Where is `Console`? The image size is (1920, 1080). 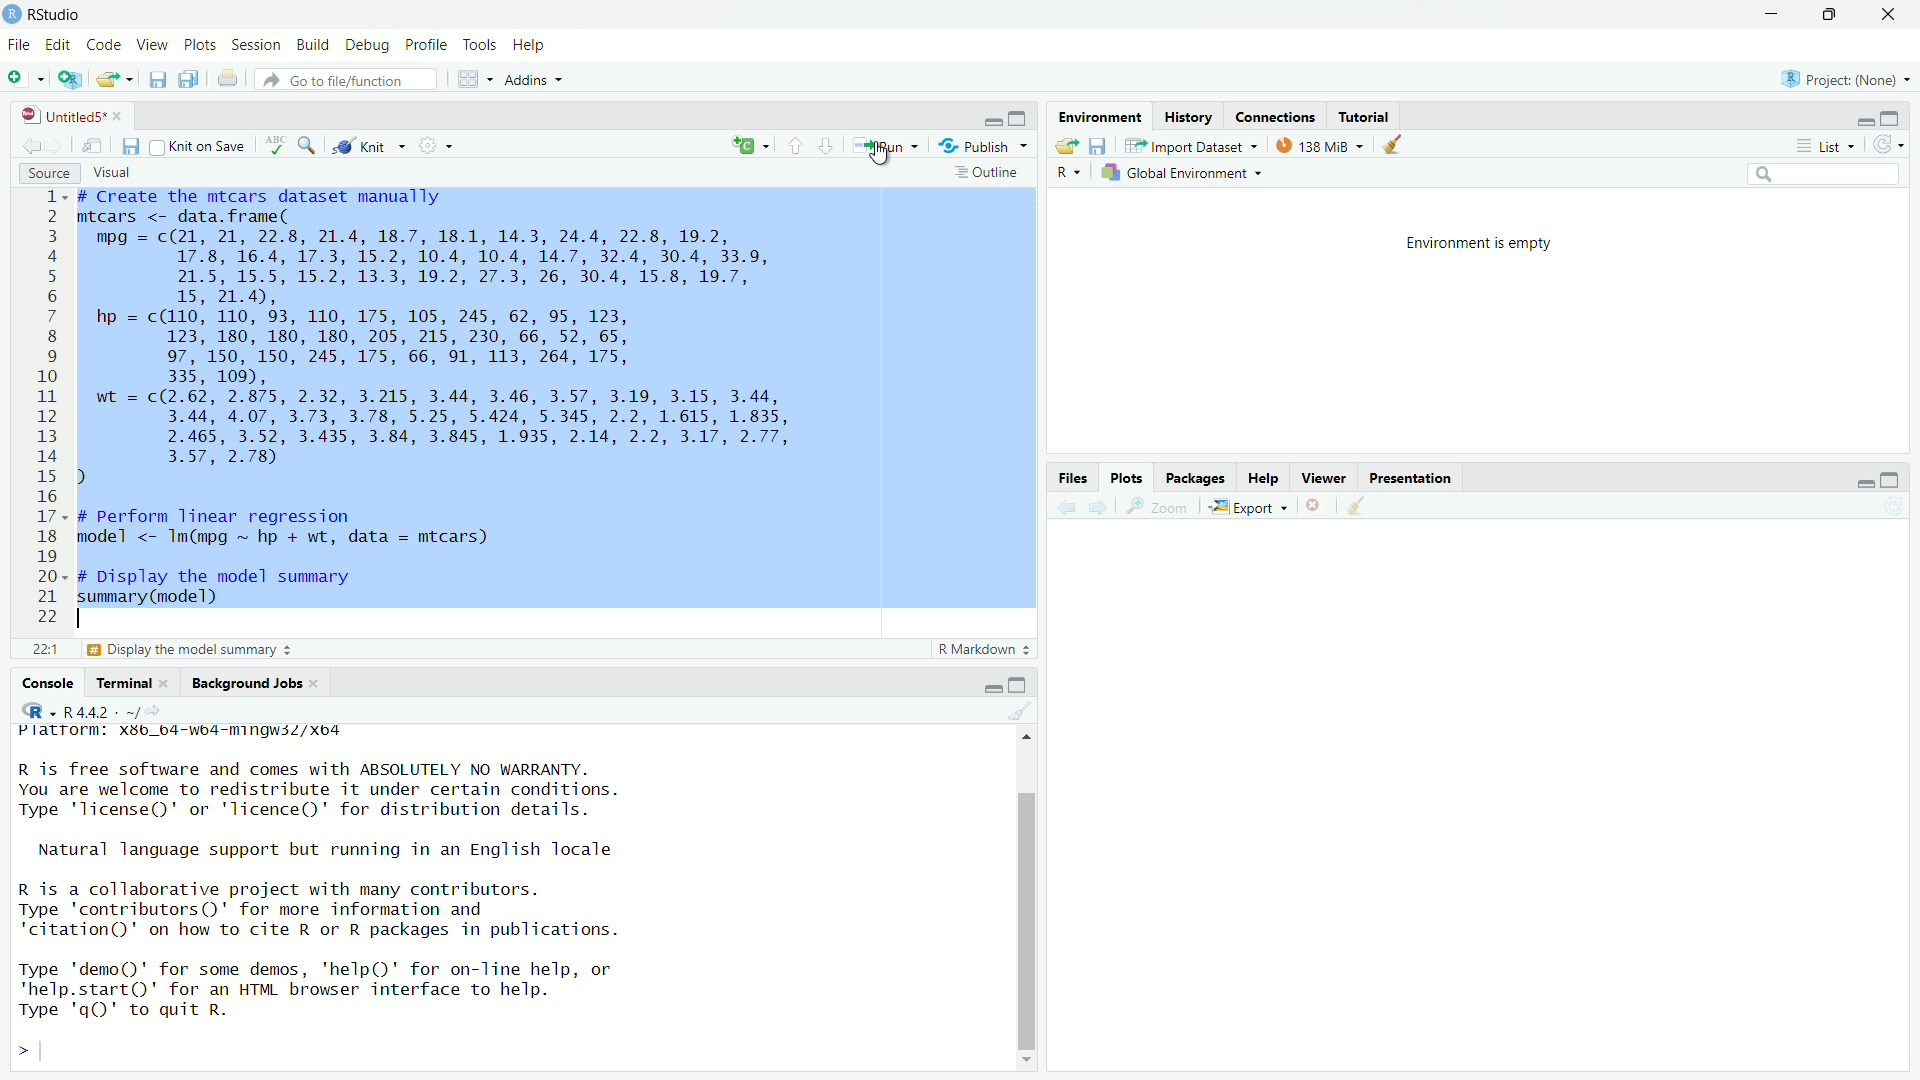
Console is located at coordinates (47, 685).